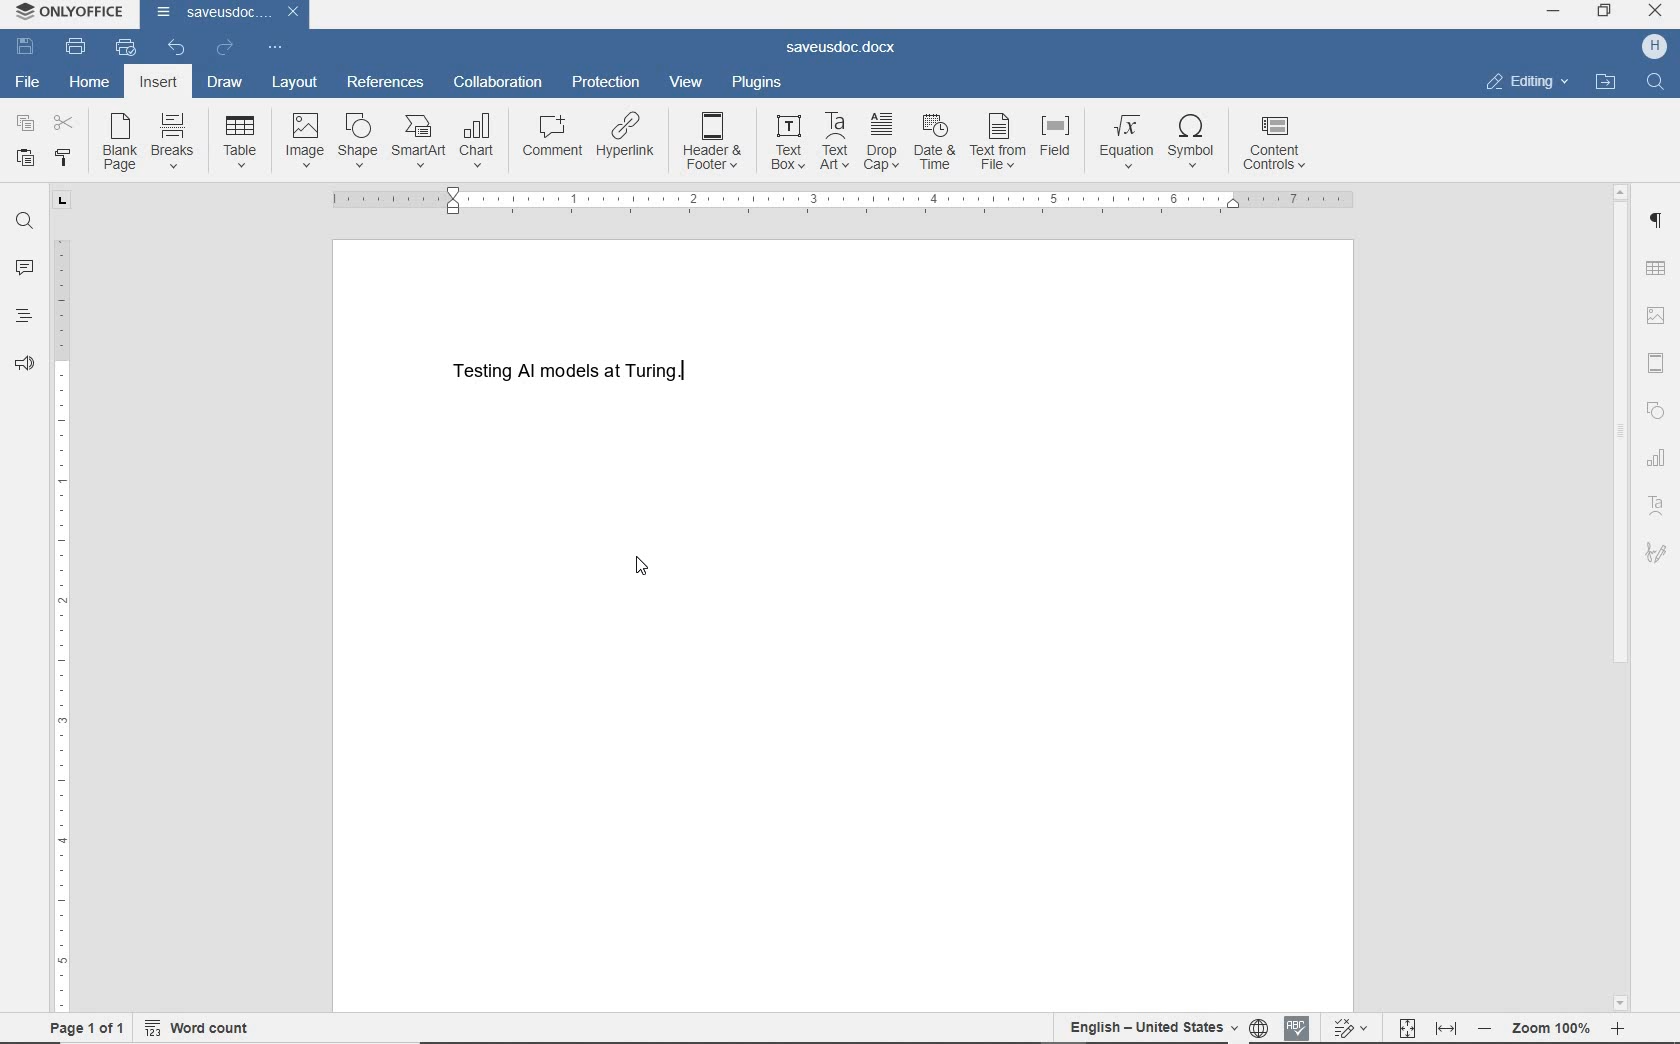 This screenshot has height=1044, width=1680. Describe the element at coordinates (1659, 315) in the screenshot. I see `image` at that location.